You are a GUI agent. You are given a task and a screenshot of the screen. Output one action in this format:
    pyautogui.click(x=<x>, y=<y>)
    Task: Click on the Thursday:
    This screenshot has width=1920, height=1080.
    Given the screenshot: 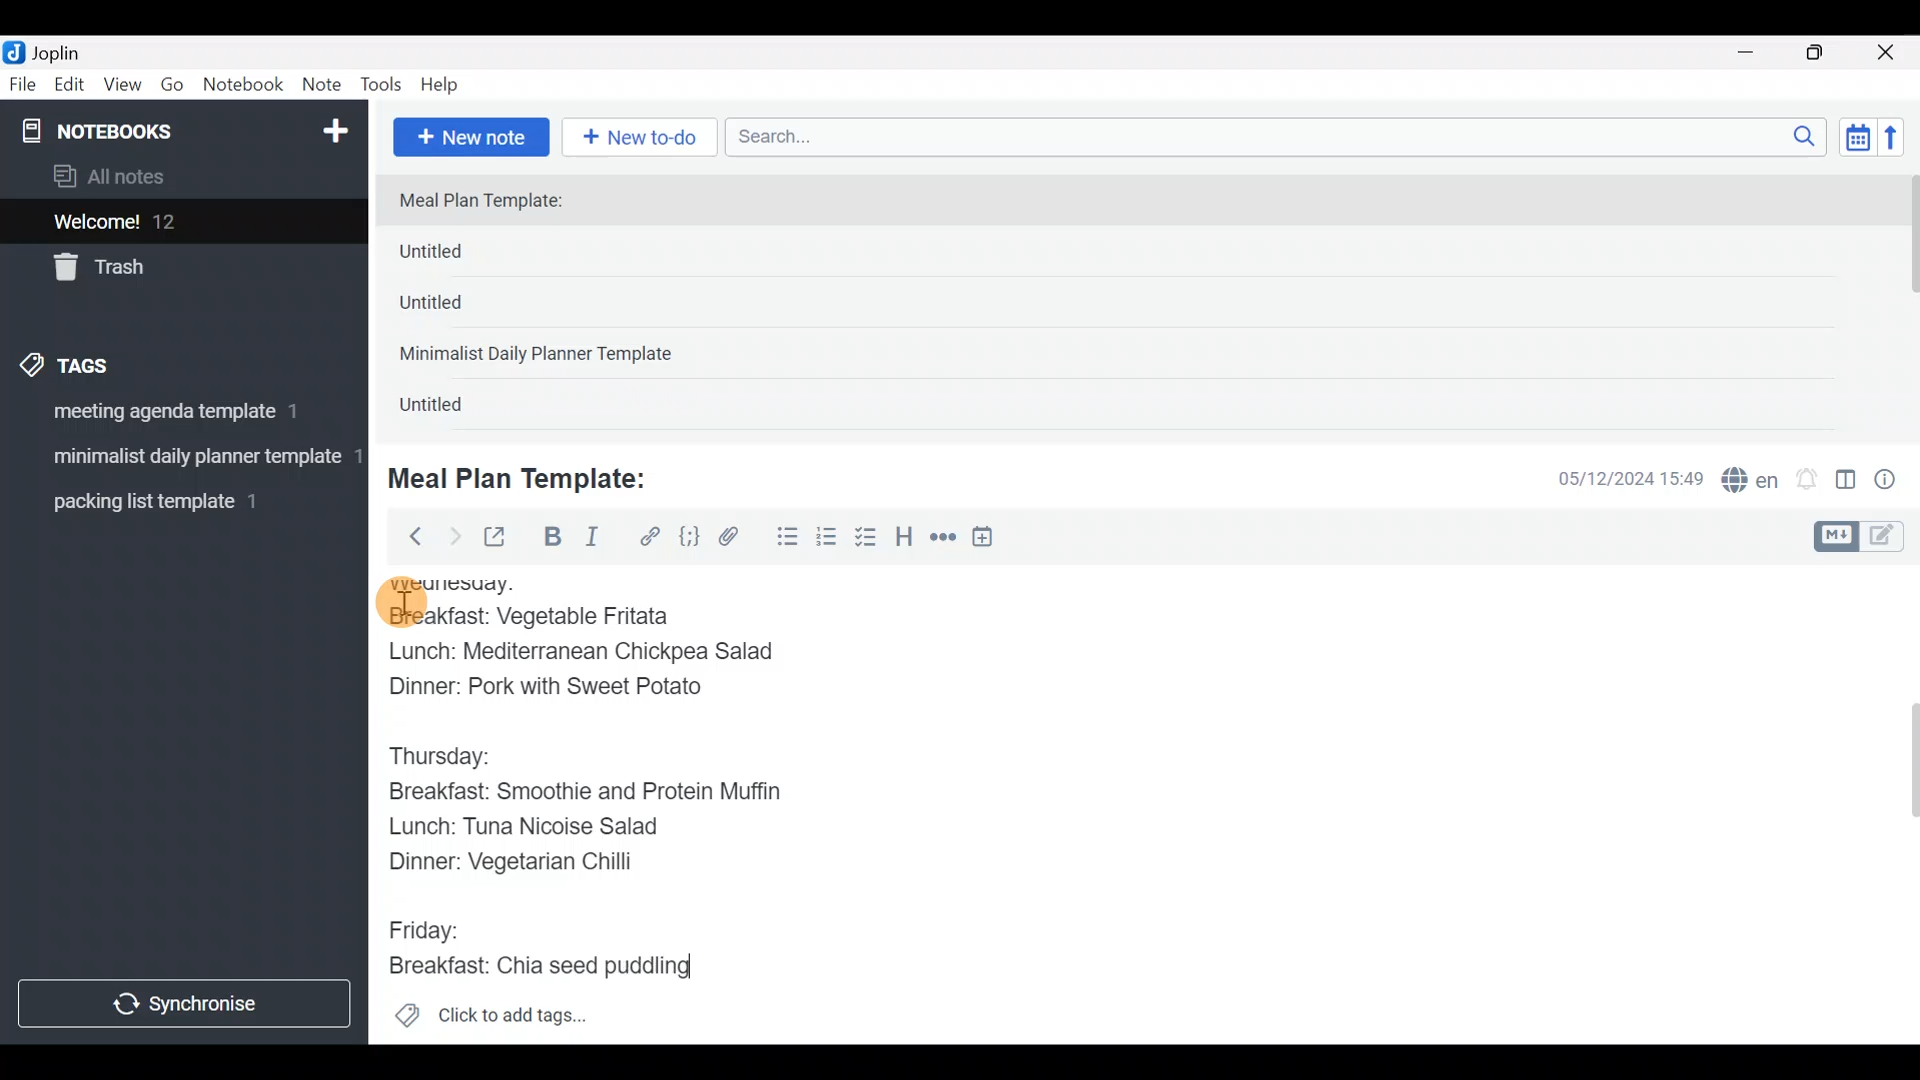 What is the action you would take?
    pyautogui.click(x=444, y=753)
    